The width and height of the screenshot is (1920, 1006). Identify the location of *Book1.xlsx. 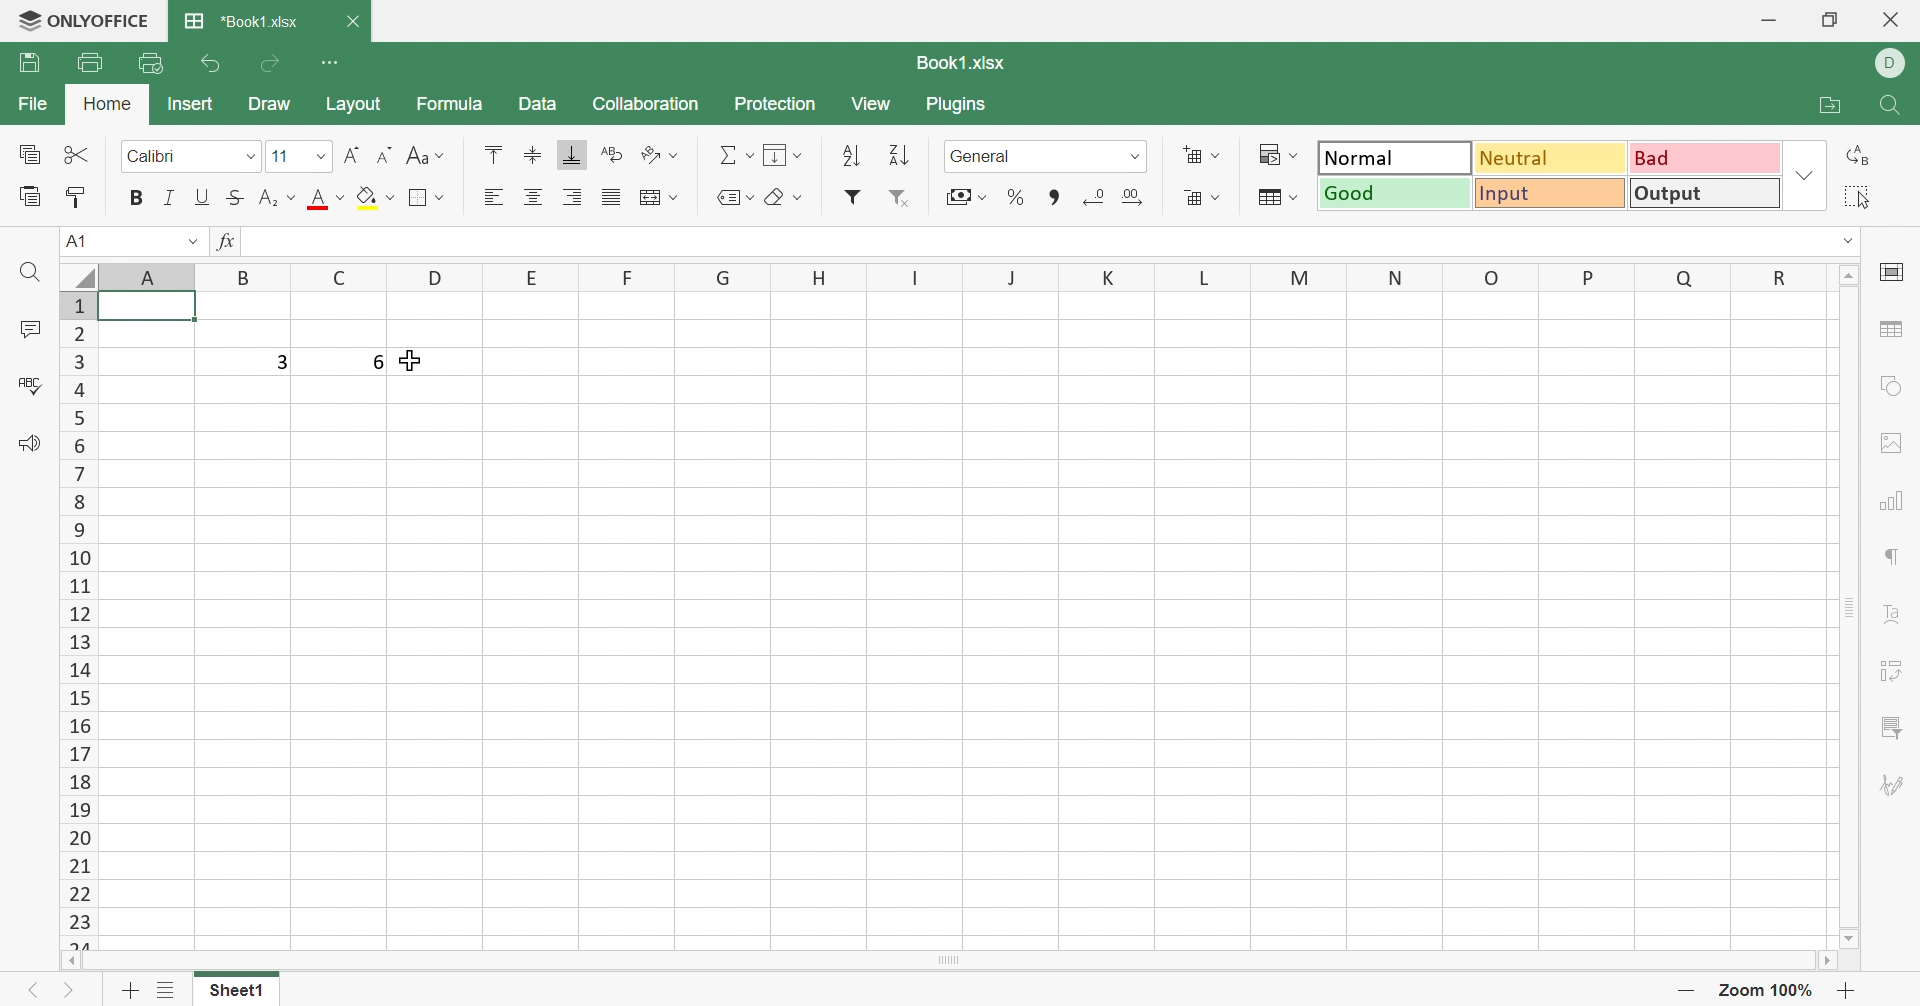
(246, 21).